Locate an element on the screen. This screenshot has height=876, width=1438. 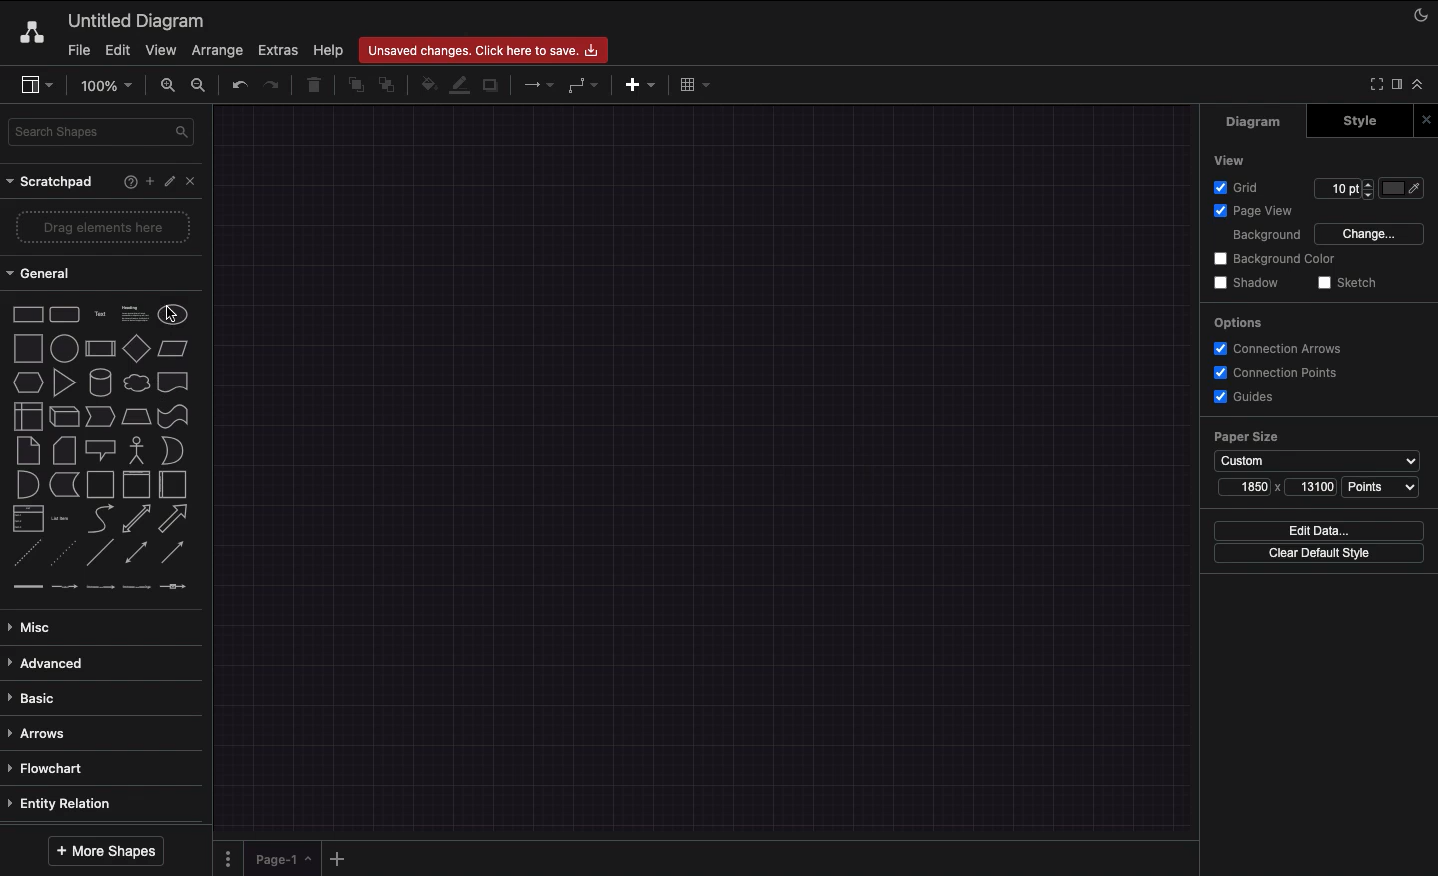
Process is located at coordinates (98, 350).